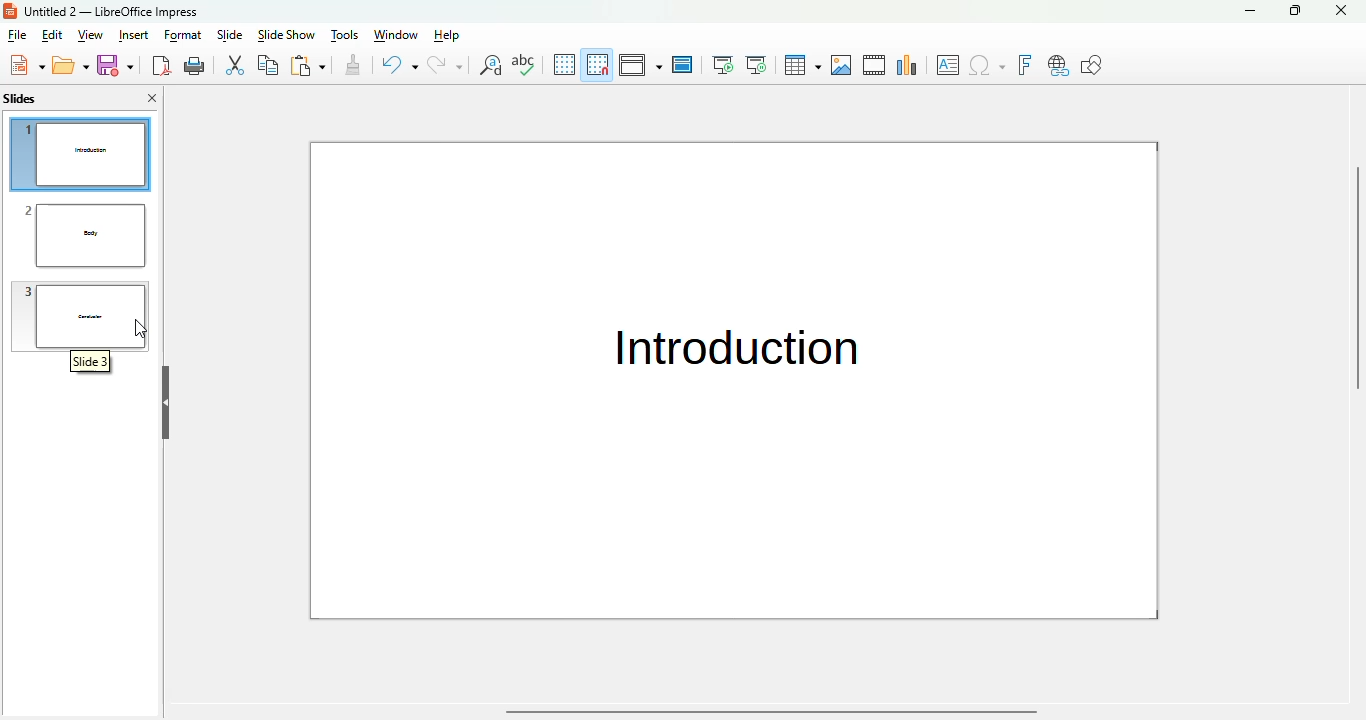 This screenshot has width=1366, height=720. I want to click on file, so click(17, 35).